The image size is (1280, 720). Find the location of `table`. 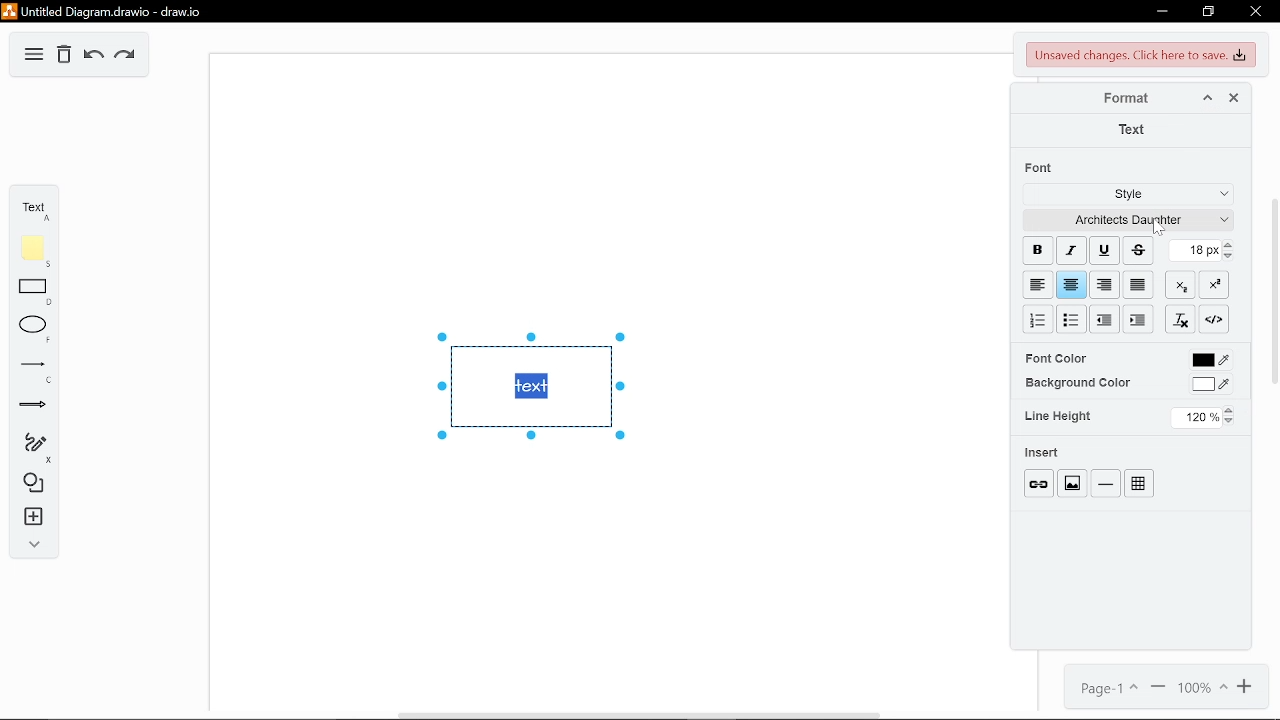

table is located at coordinates (1139, 483).